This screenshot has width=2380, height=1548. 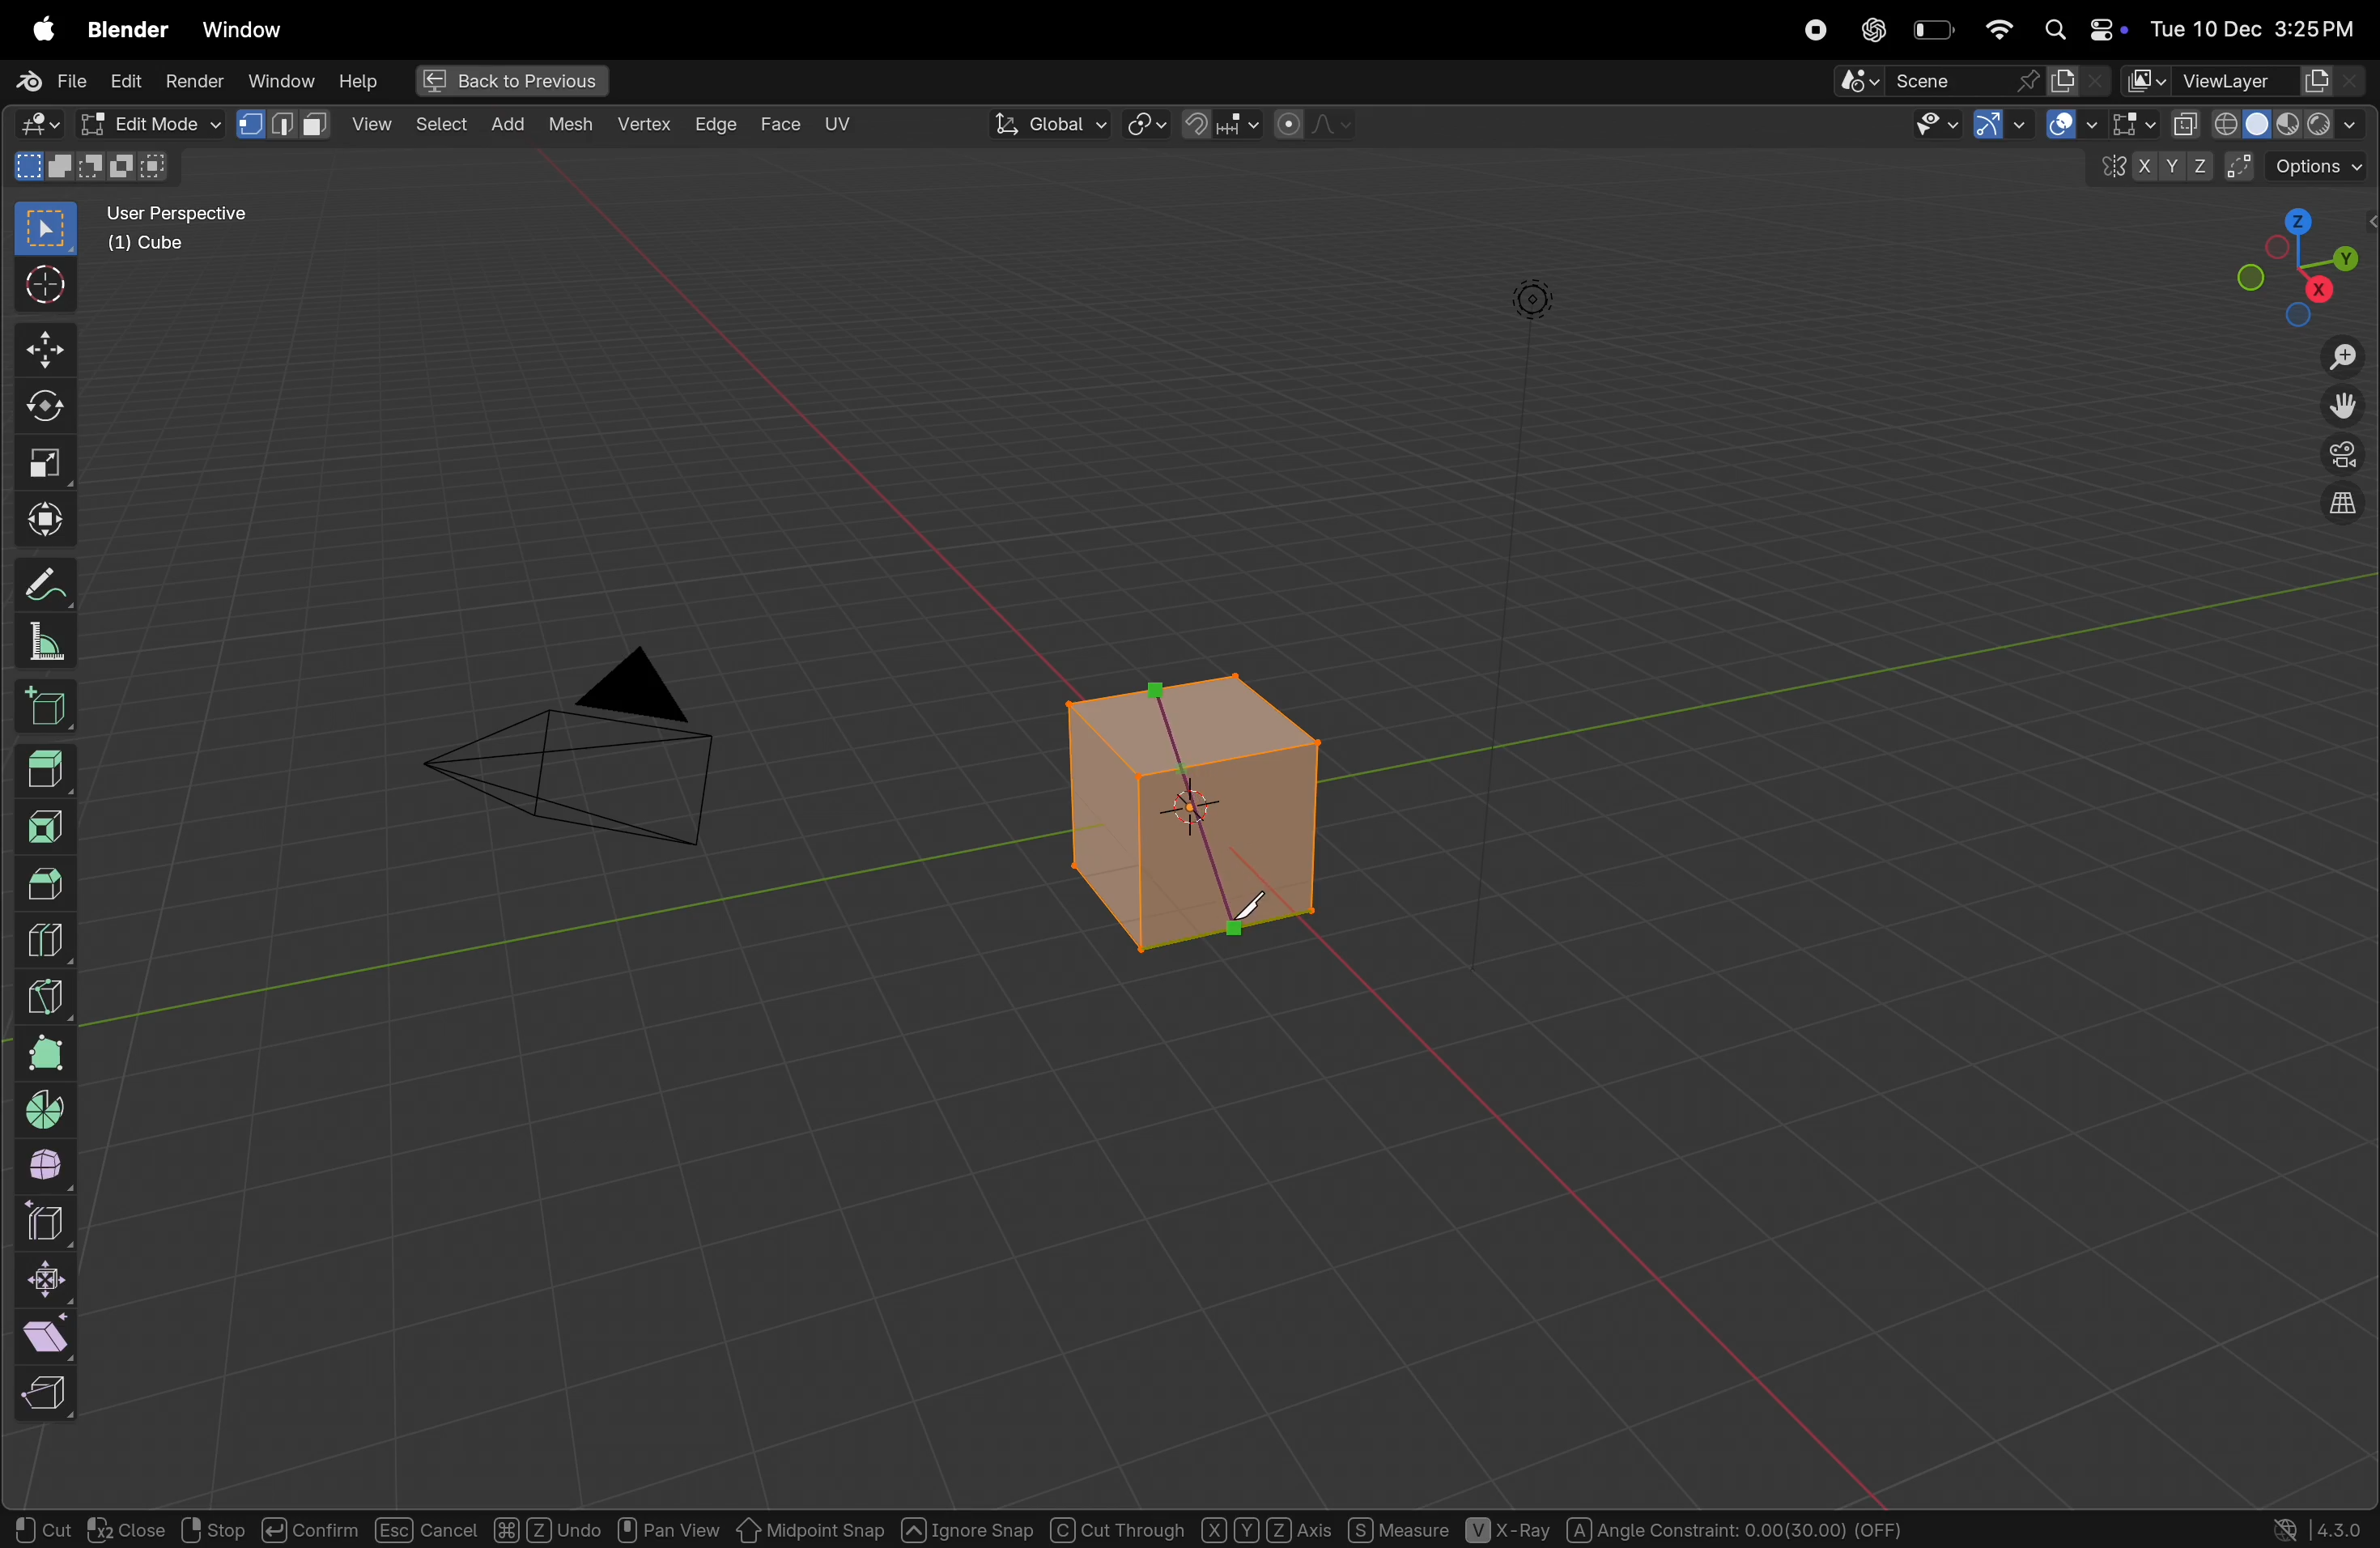 I want to click on object mode, so click(x=146, y=122).